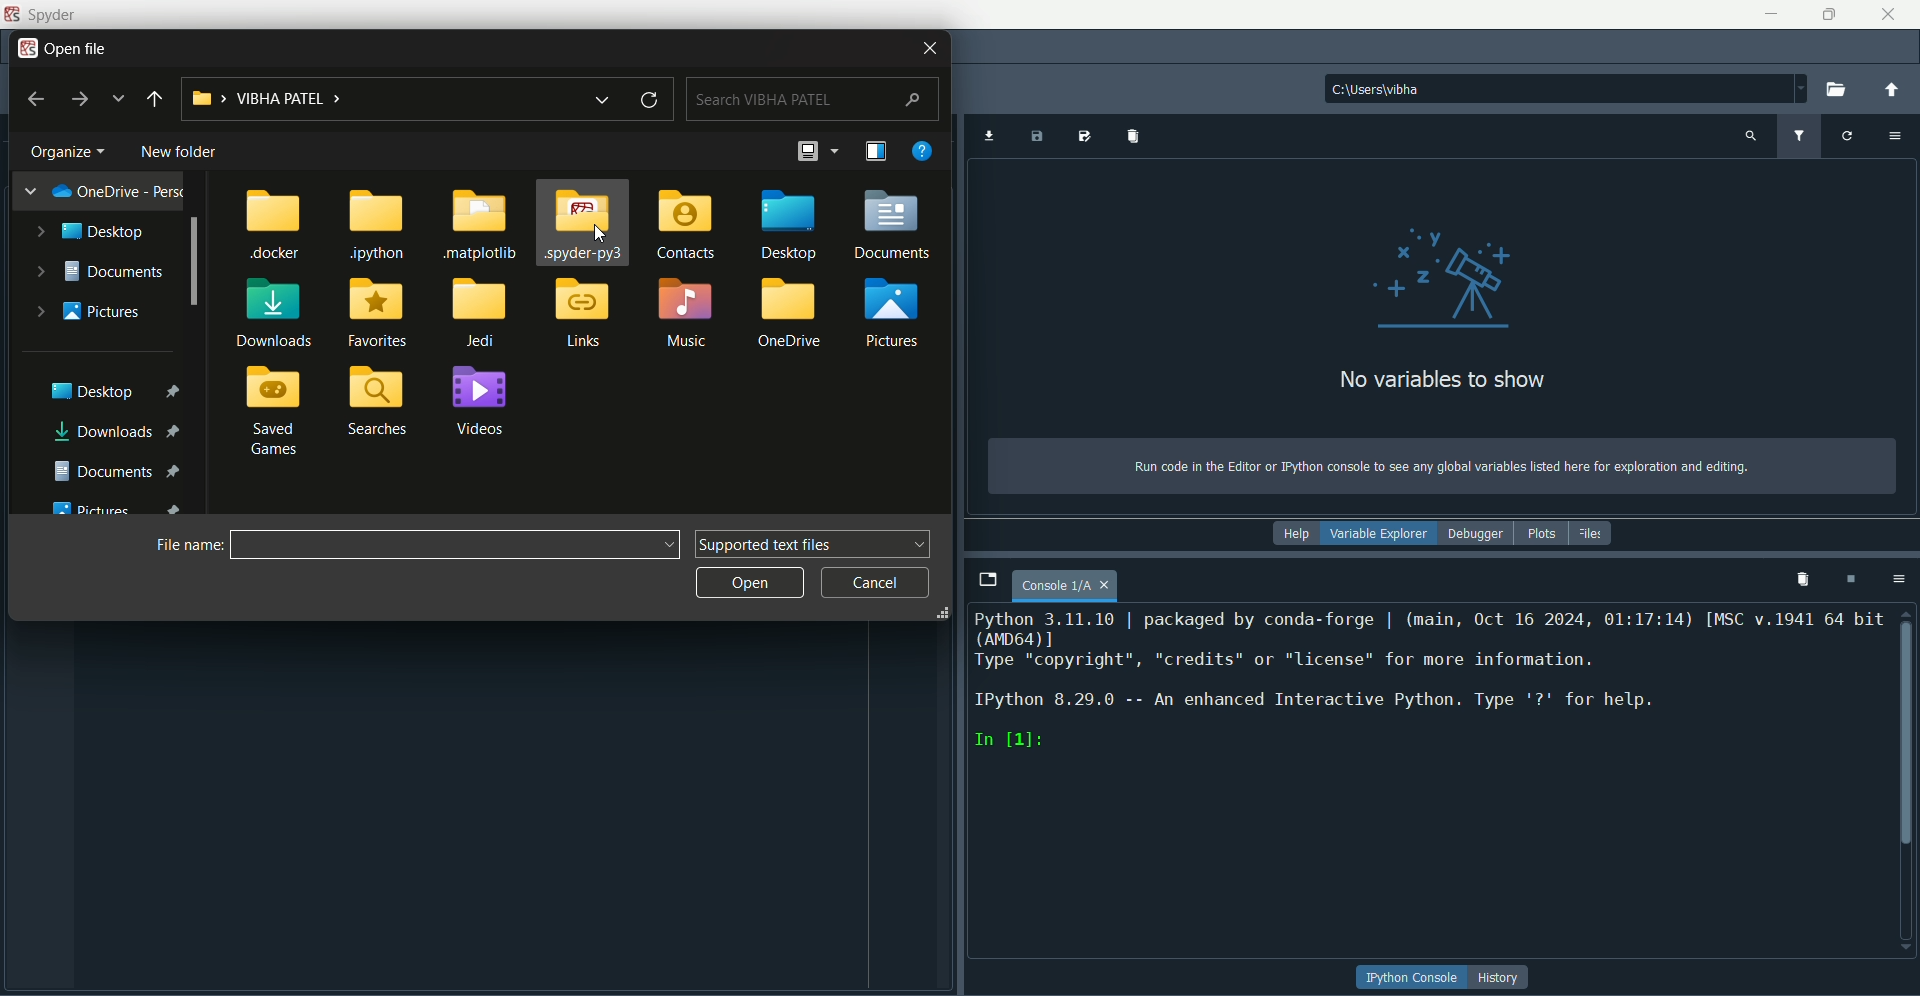  What do you see at coordinates (275, 225) in the screenshot?
I see `folder` at bounding box center [275, 225].